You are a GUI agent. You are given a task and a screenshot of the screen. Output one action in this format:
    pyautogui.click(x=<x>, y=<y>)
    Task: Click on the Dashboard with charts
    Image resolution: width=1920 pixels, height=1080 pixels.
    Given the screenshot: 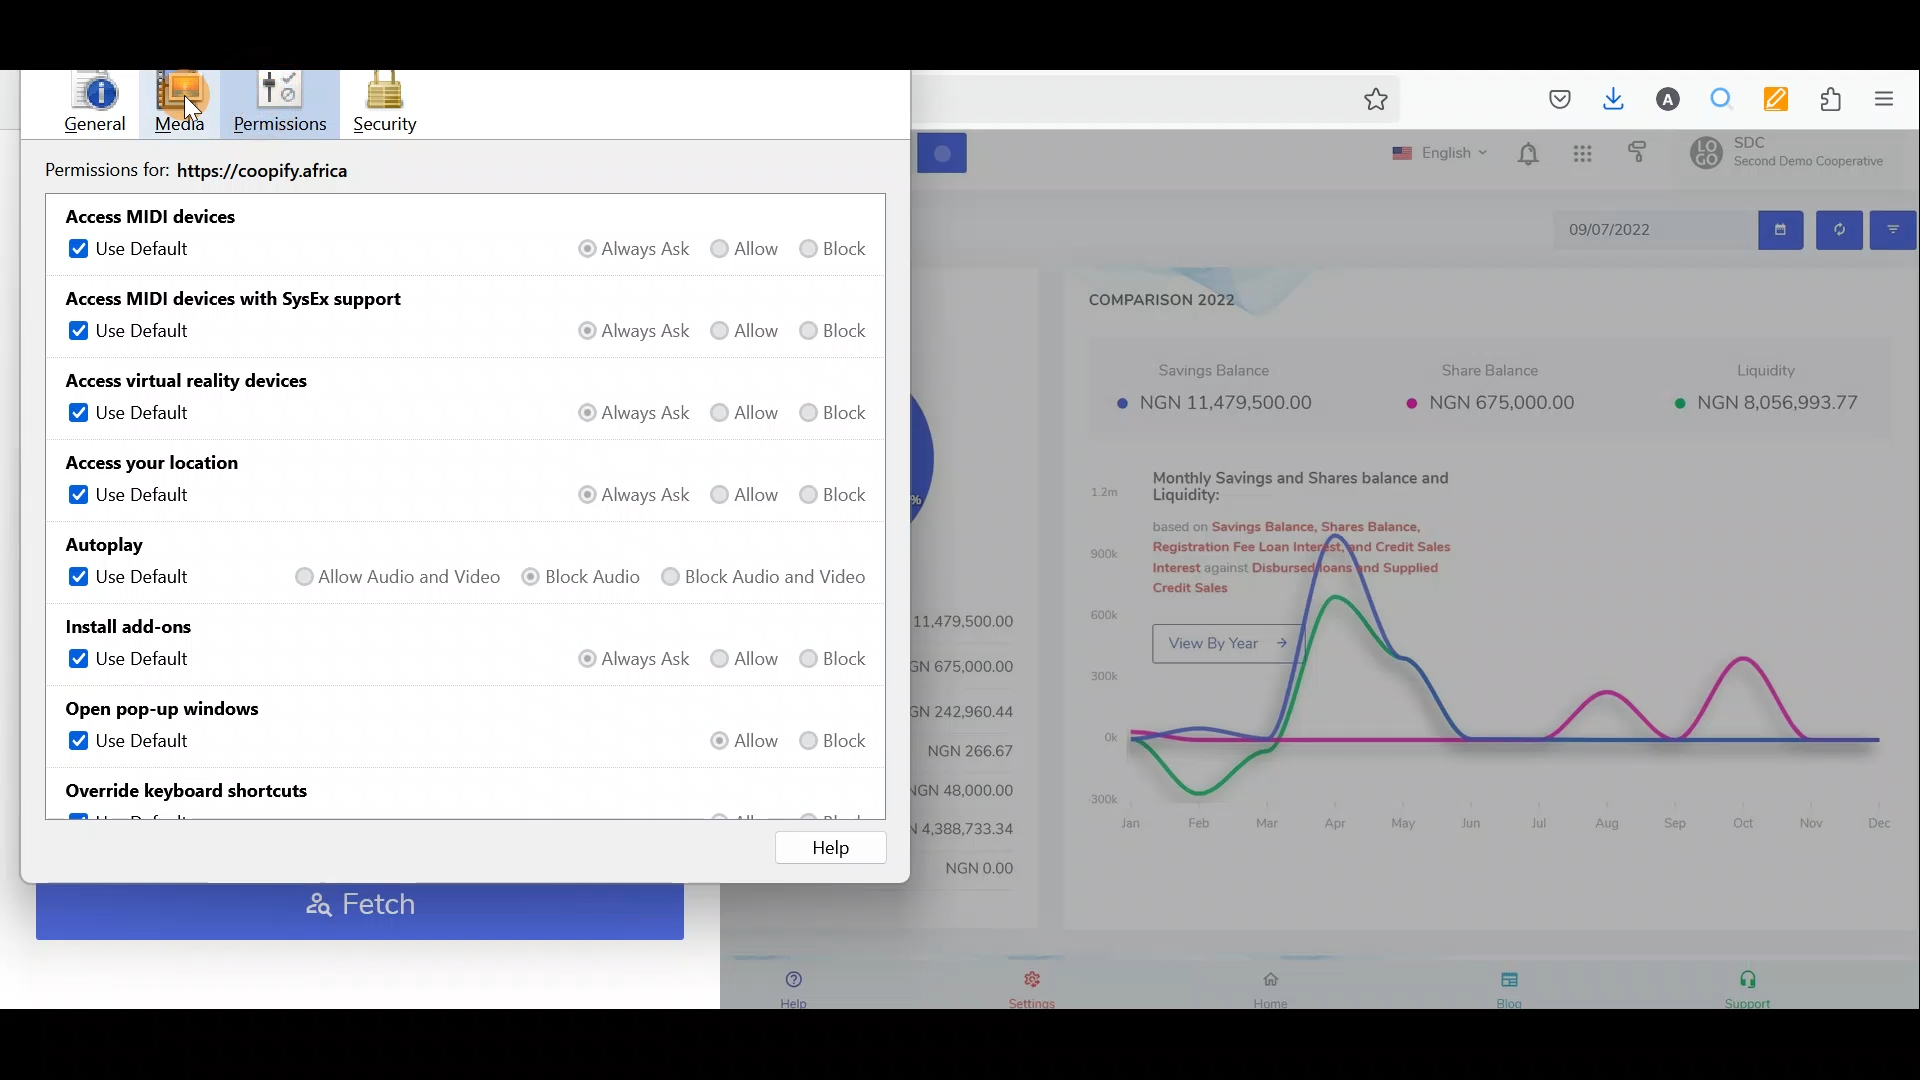 What is the action you would take?
    pyautogui.click(x=1418, y=577)
    